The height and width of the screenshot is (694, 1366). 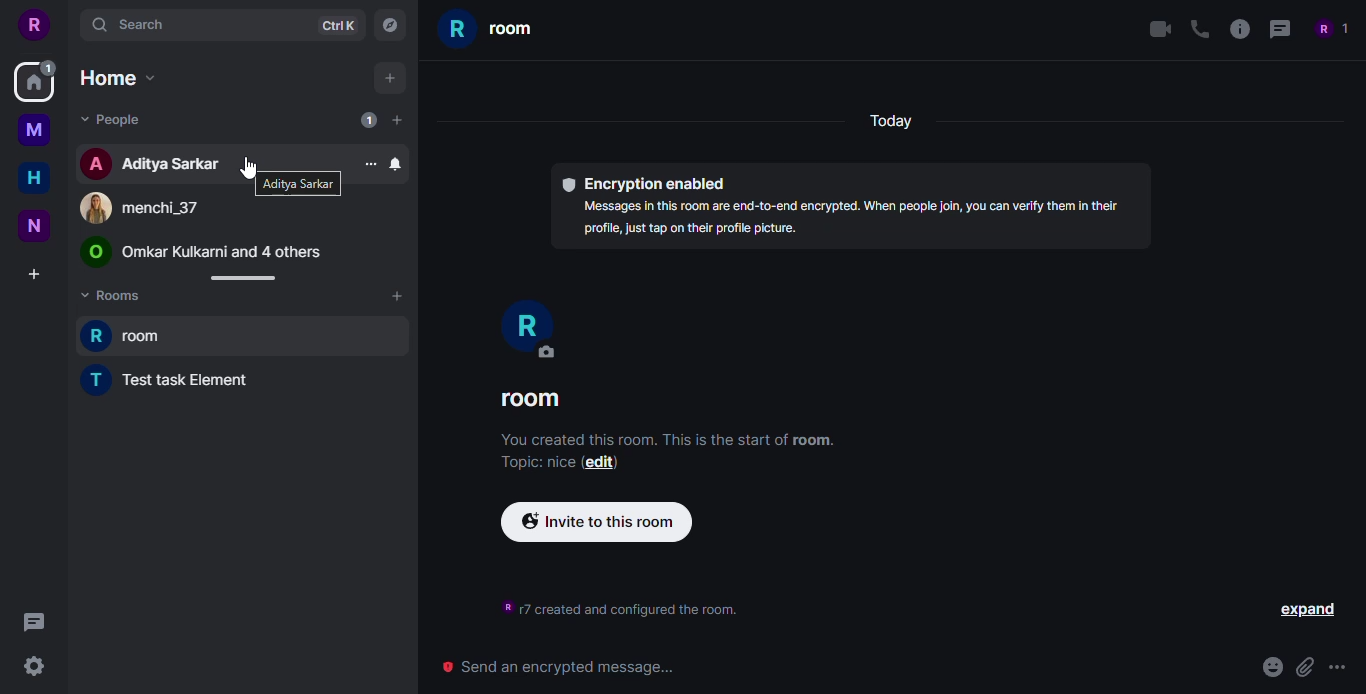 I want to click on expand, so click(x=1309, y=611).